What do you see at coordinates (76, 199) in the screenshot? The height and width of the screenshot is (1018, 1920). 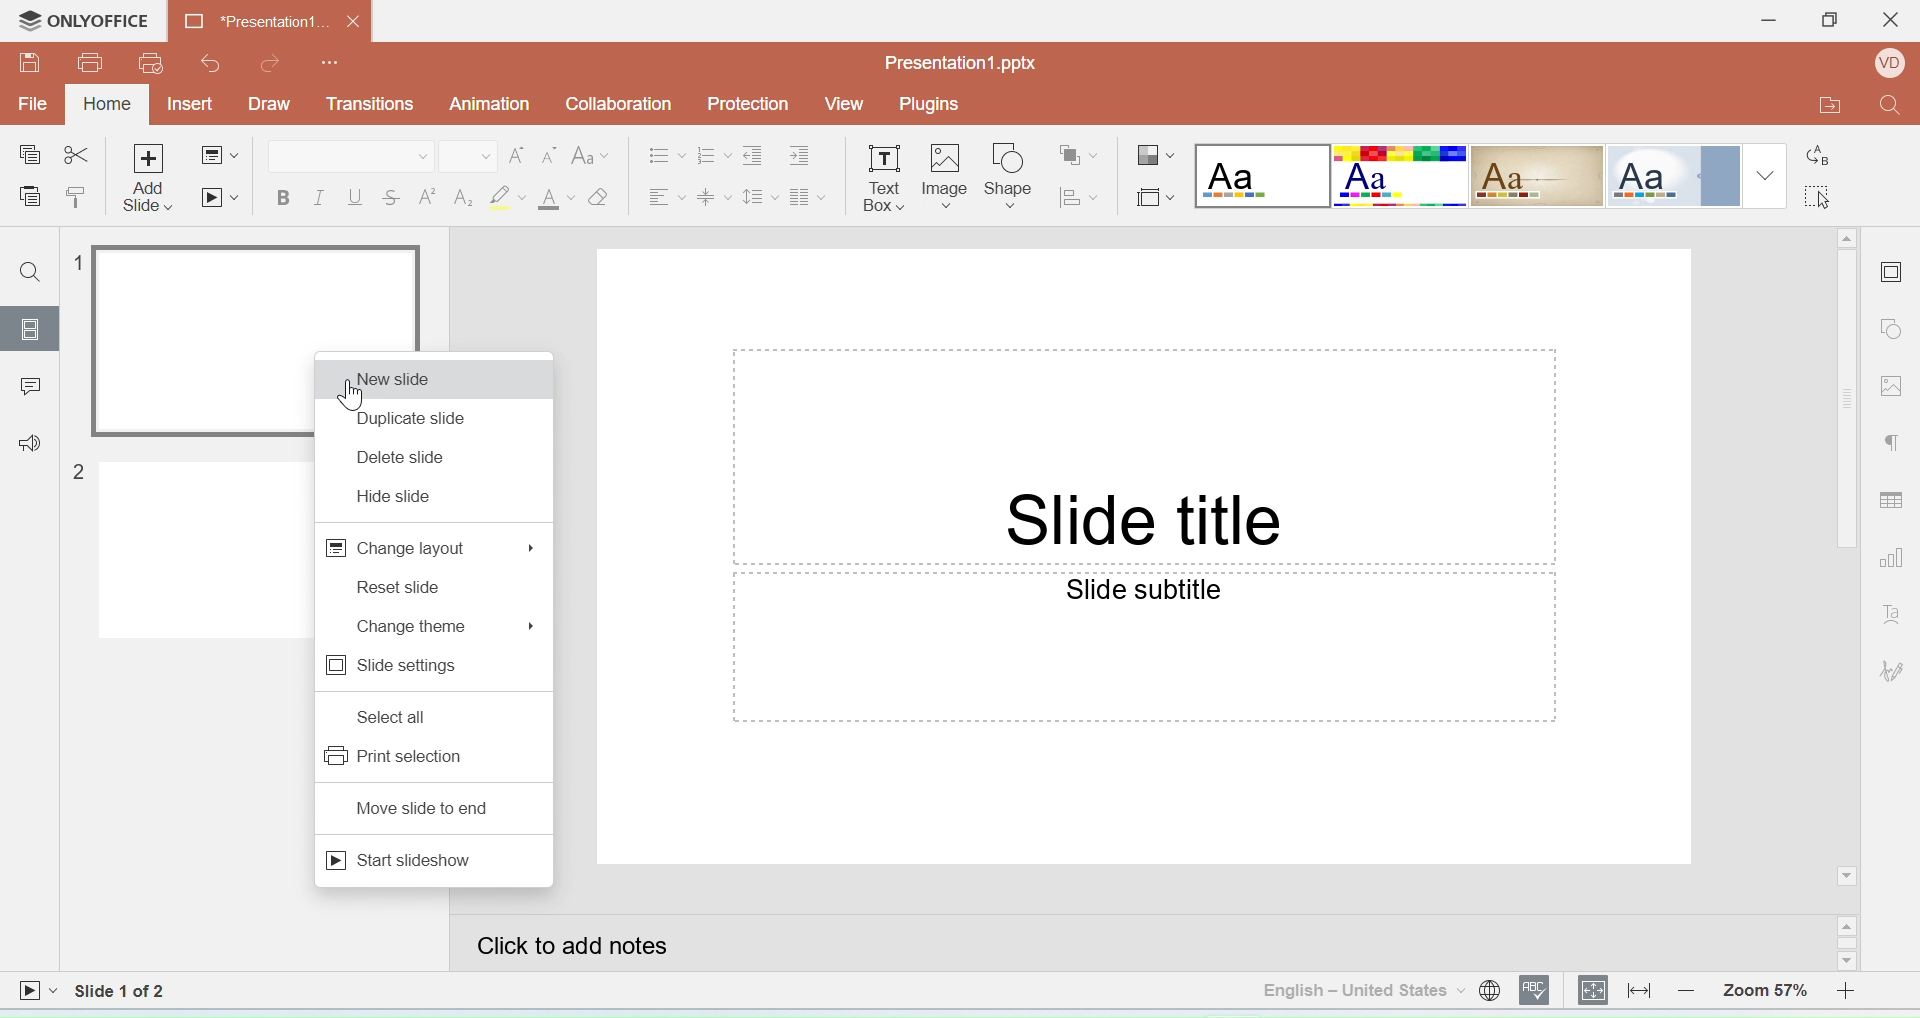 I see `Copy style` at bounding box center [76, 199].